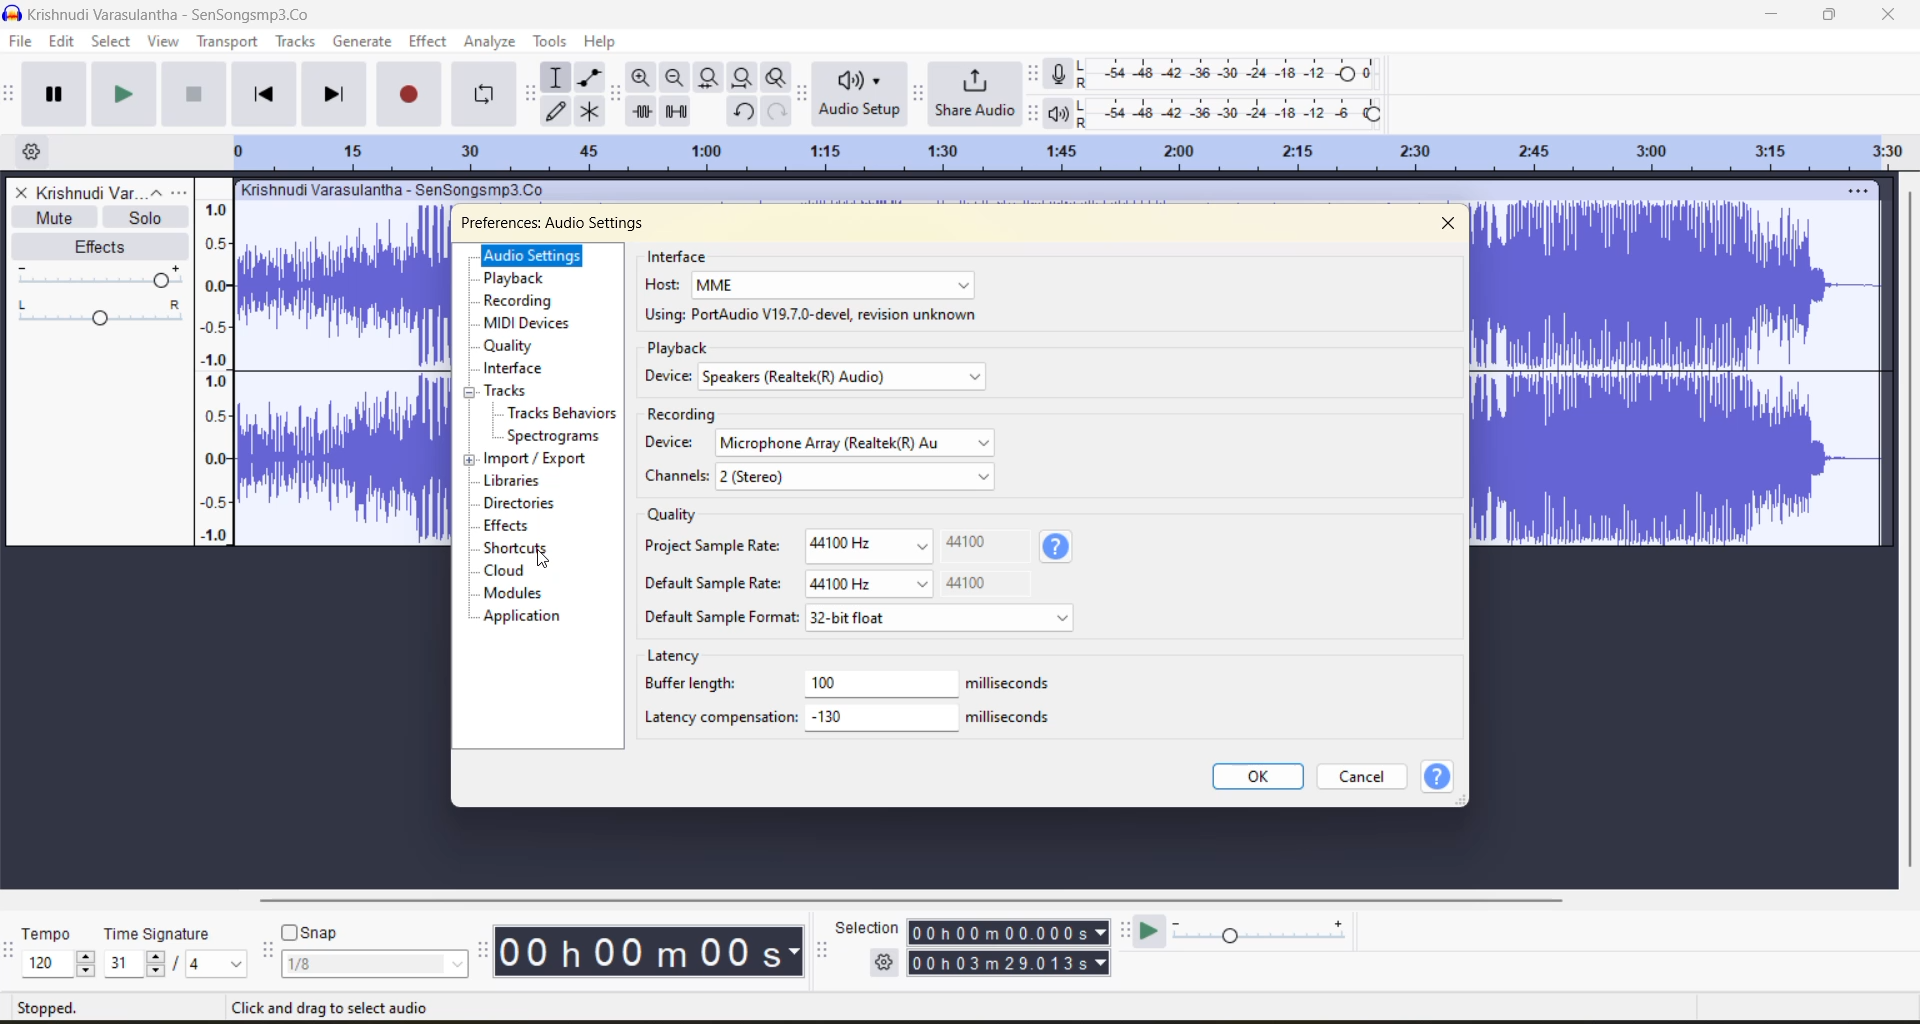 This screenshot has width=1920, height=1024. I want to click on minimize, so click(1777, 17).